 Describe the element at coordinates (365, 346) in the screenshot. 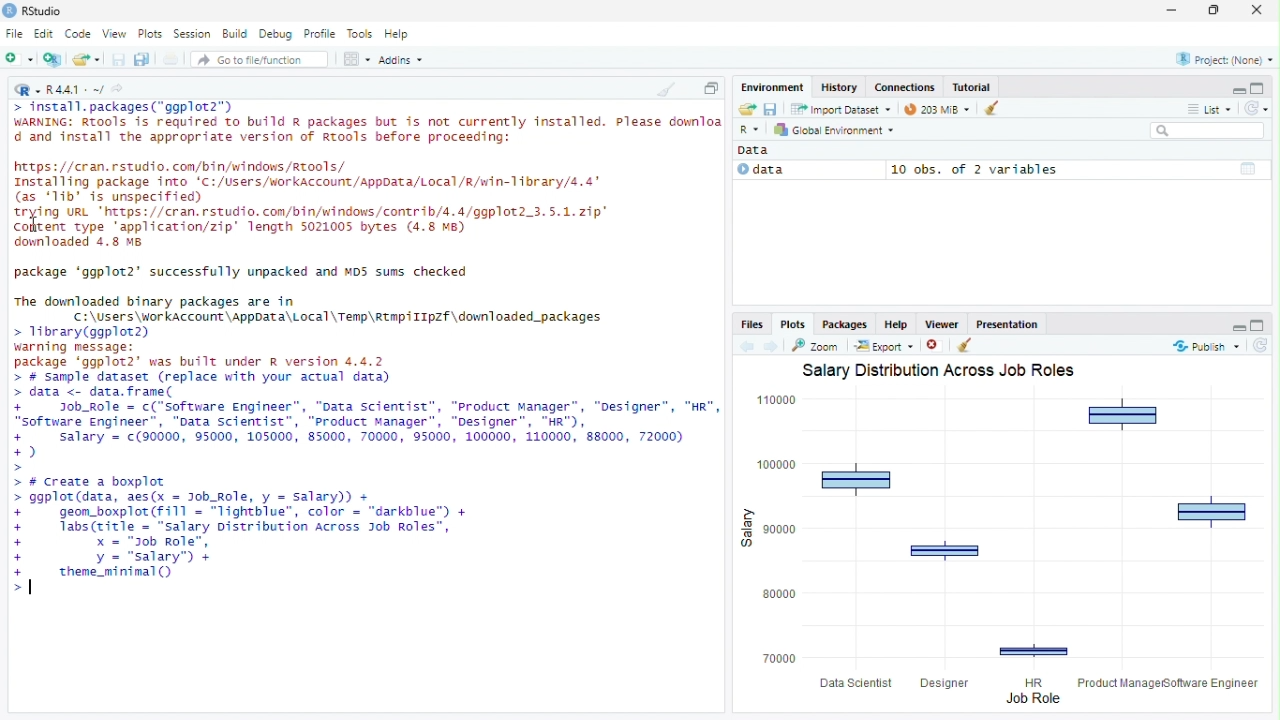

I see `Code - install, packages("ggplot2") WARNING: Rtools is required to build a packages but is not currently installed. Please dounlo d and install the appropriate version of Rtools before proceeding: https://cran.rstudio.com/bin/windows/tools/Installing package into 'C:/Users/workAccount/AppData/Local/R/win-11brary/4,4 (as 'Tib' is unspecified) trying URL "https://cran.rstudio.com/bin/windows/contrib/4.4/ggplot2.3.5.1.21p Content type application/zip" length 5021005 bytes (4.8 MB) dounloaded 4.8 8 package 'ggplot2' successfully unpacked and NOS sums checked. The downloaded binary packages are in 기 C:\Users\workAccount\AppData\Local\Temp\Rtap/1IpZf\downloaded packages Sample dataset (replace with your actual data) data data frane( Job Anlec("Software Engineer", "Data Scientist", "Product Manager", "Designer"," "Software Engineer", "Data scientist", "Product manager", "Designer", ""), salary (90000, 95000, 105000, 85000, 10000, 95000, 100000, 110000, 18000, 72000) create a boxplot ggplotlidata, ses (Job Role, y salary)). geon boxplot (f111color) labs(title "Salary Distribution across 700 Roles", 300 ` at that location.